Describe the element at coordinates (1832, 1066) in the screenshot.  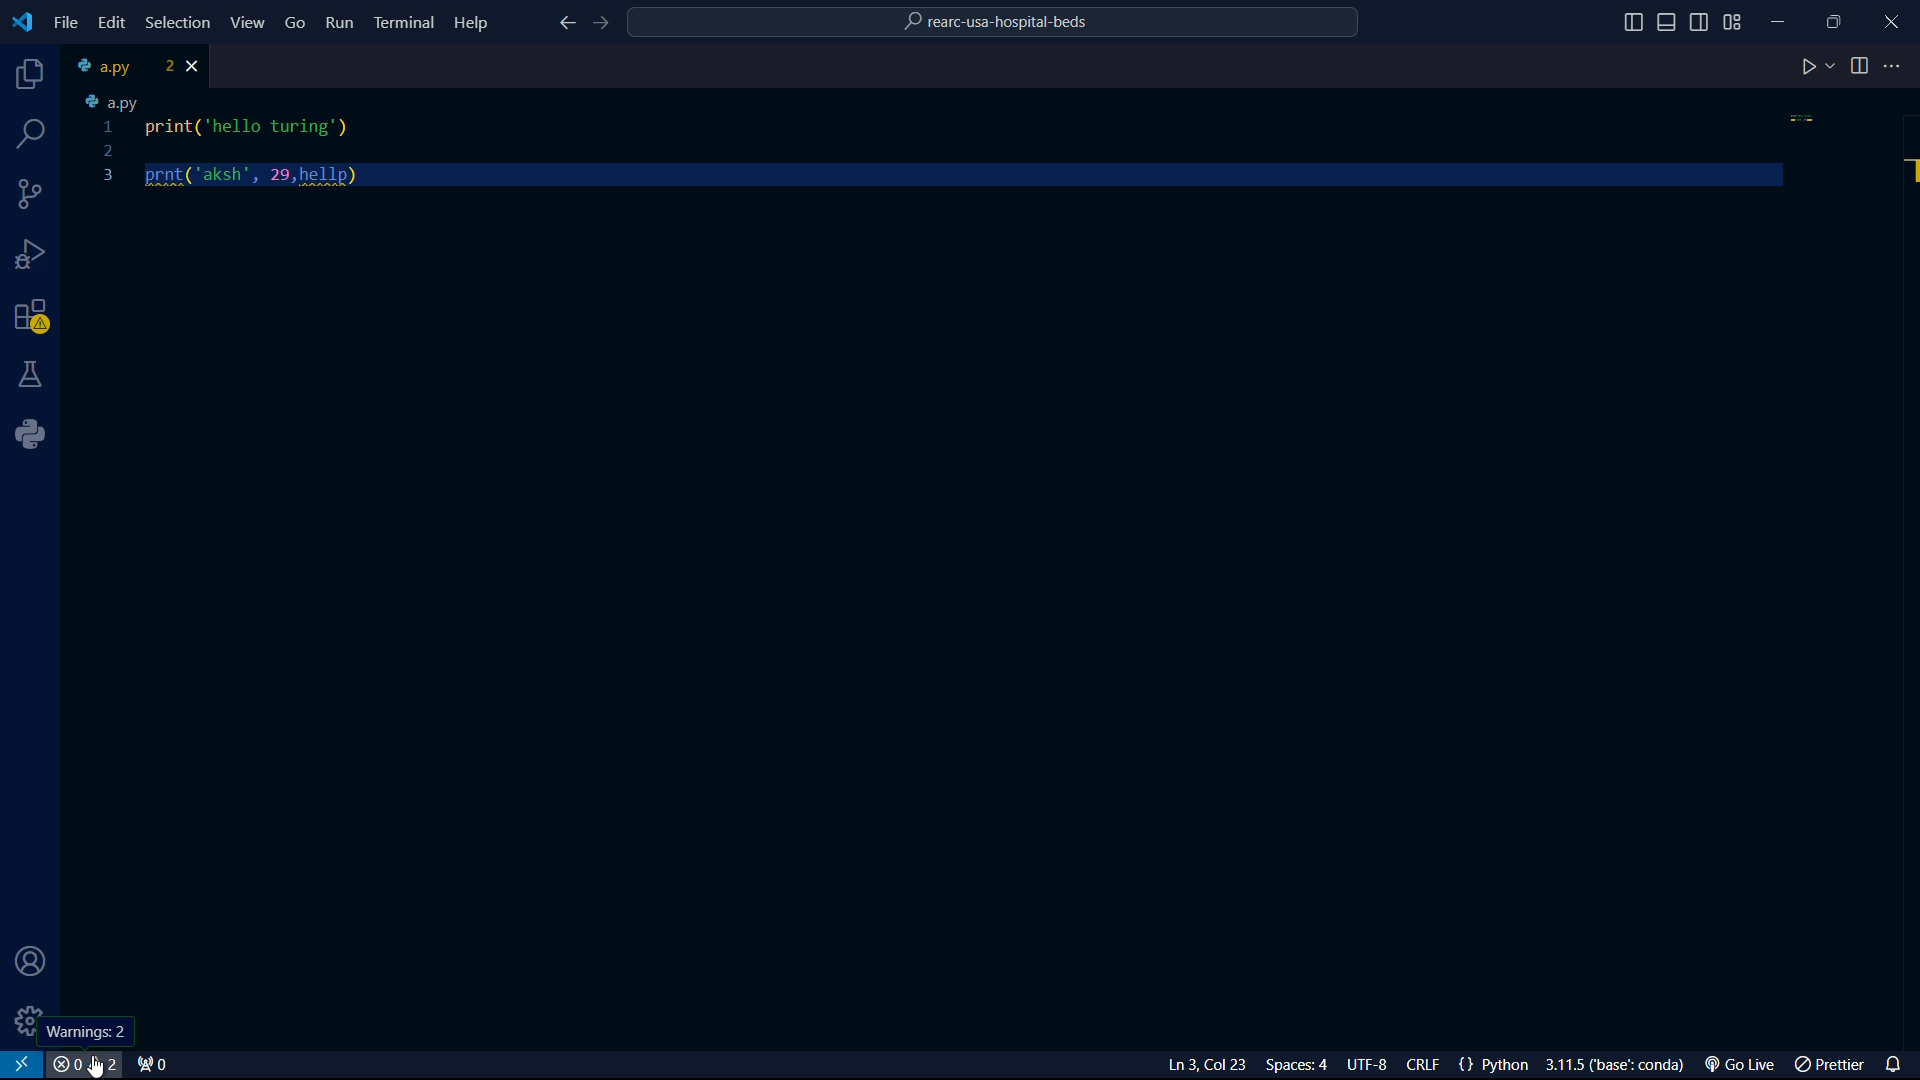
I see `prettier` at that location.